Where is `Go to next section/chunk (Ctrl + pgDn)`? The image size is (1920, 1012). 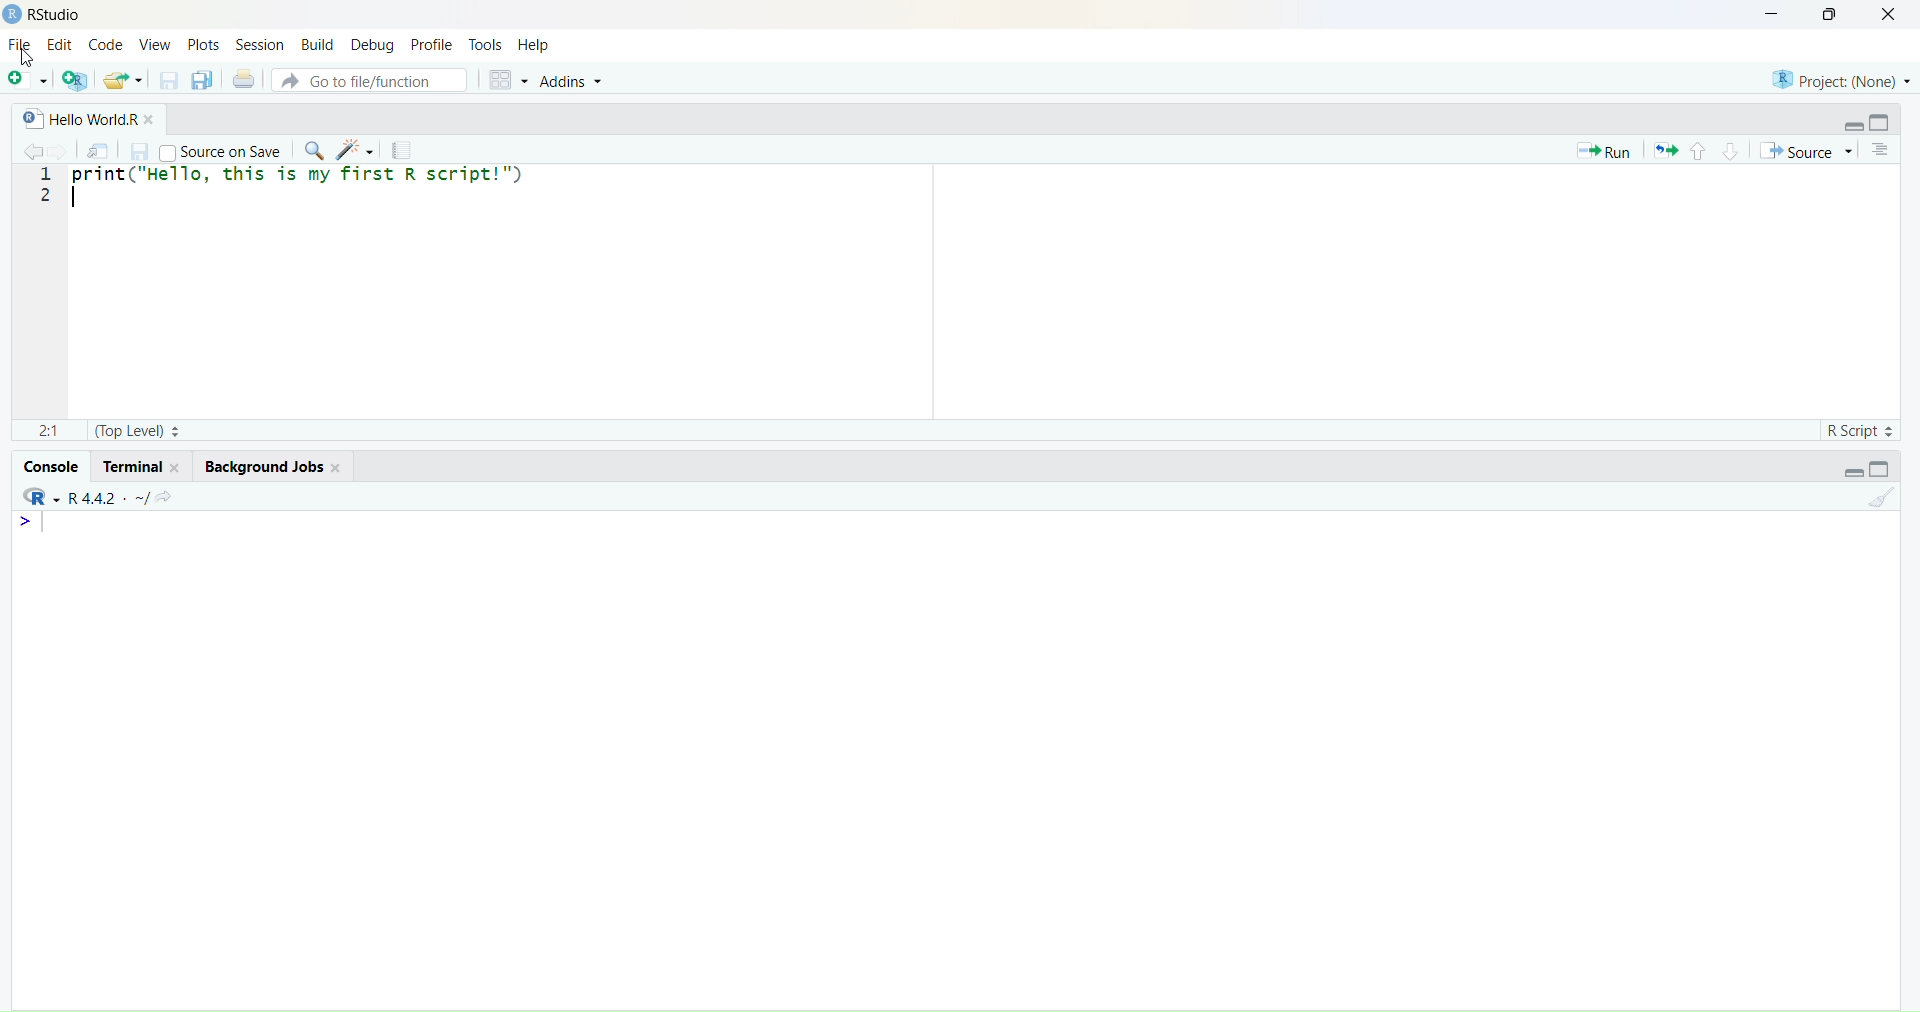 Go to next section/chunk (Ctrl + pgDn) is located at coordinates (1727, 149).